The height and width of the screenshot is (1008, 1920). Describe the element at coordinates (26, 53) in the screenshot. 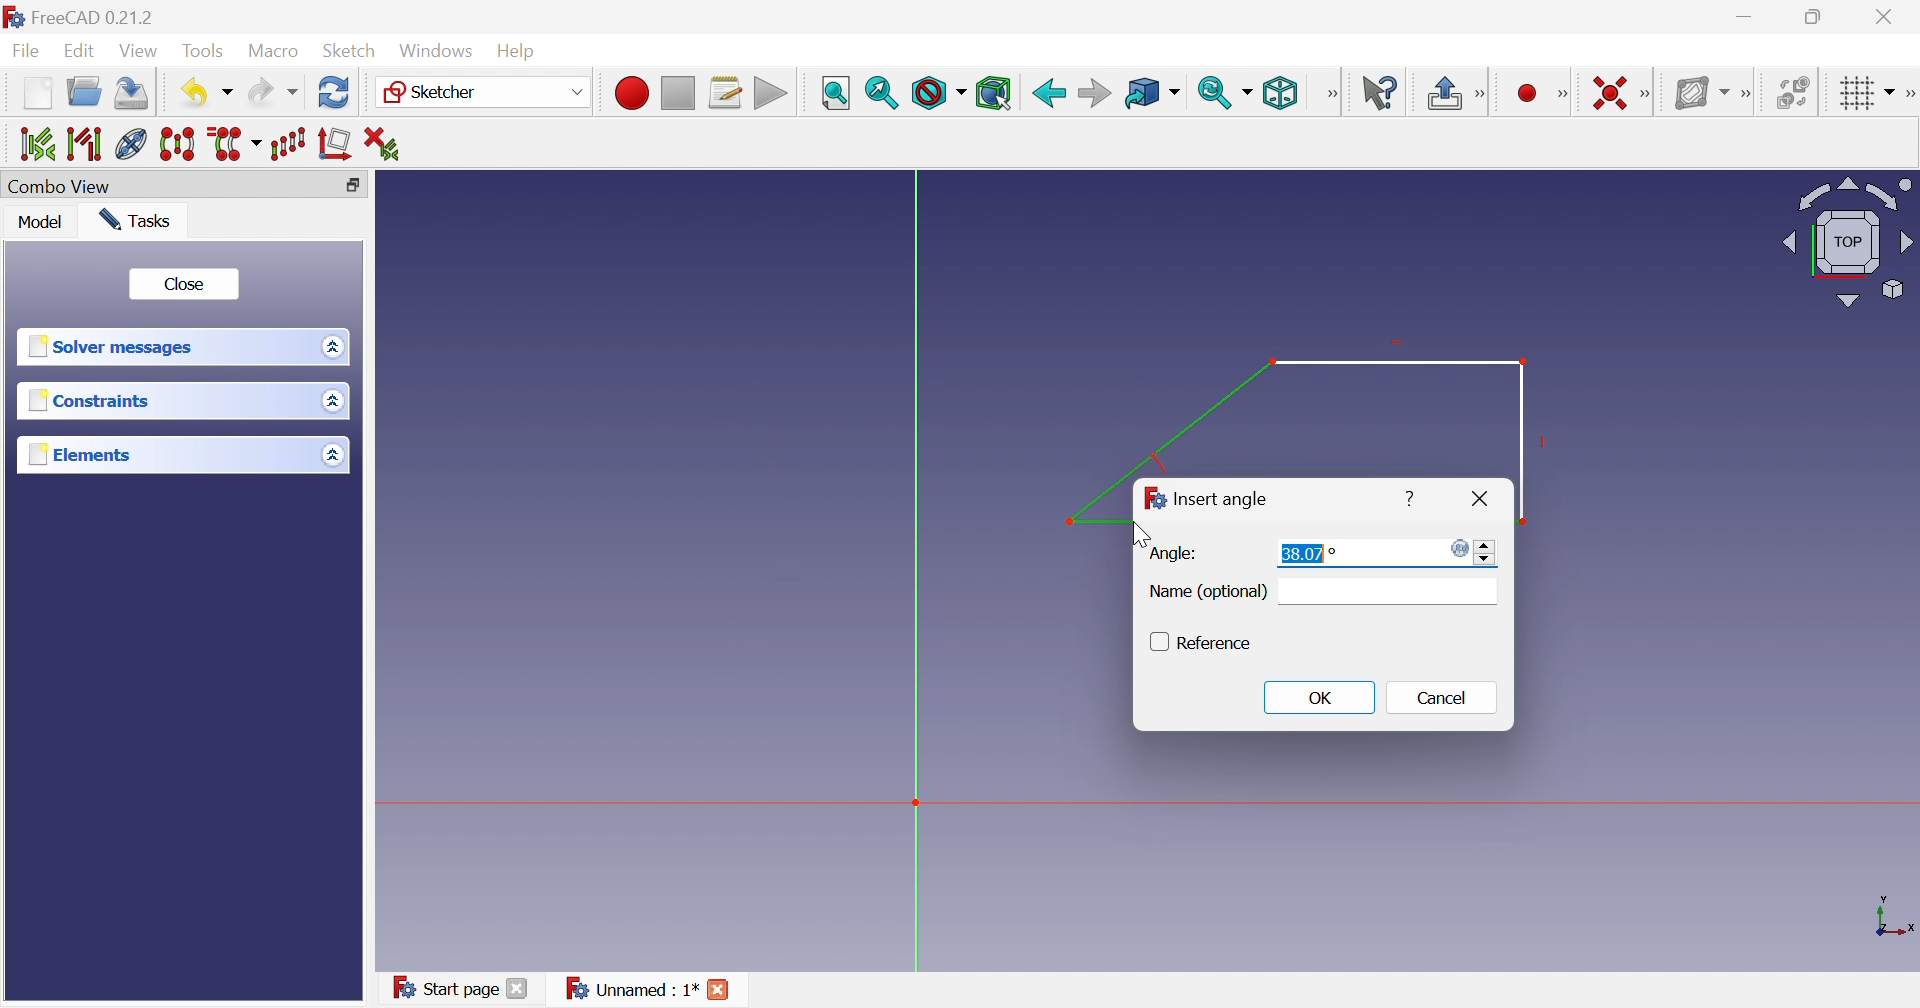

I see `File` at that location.